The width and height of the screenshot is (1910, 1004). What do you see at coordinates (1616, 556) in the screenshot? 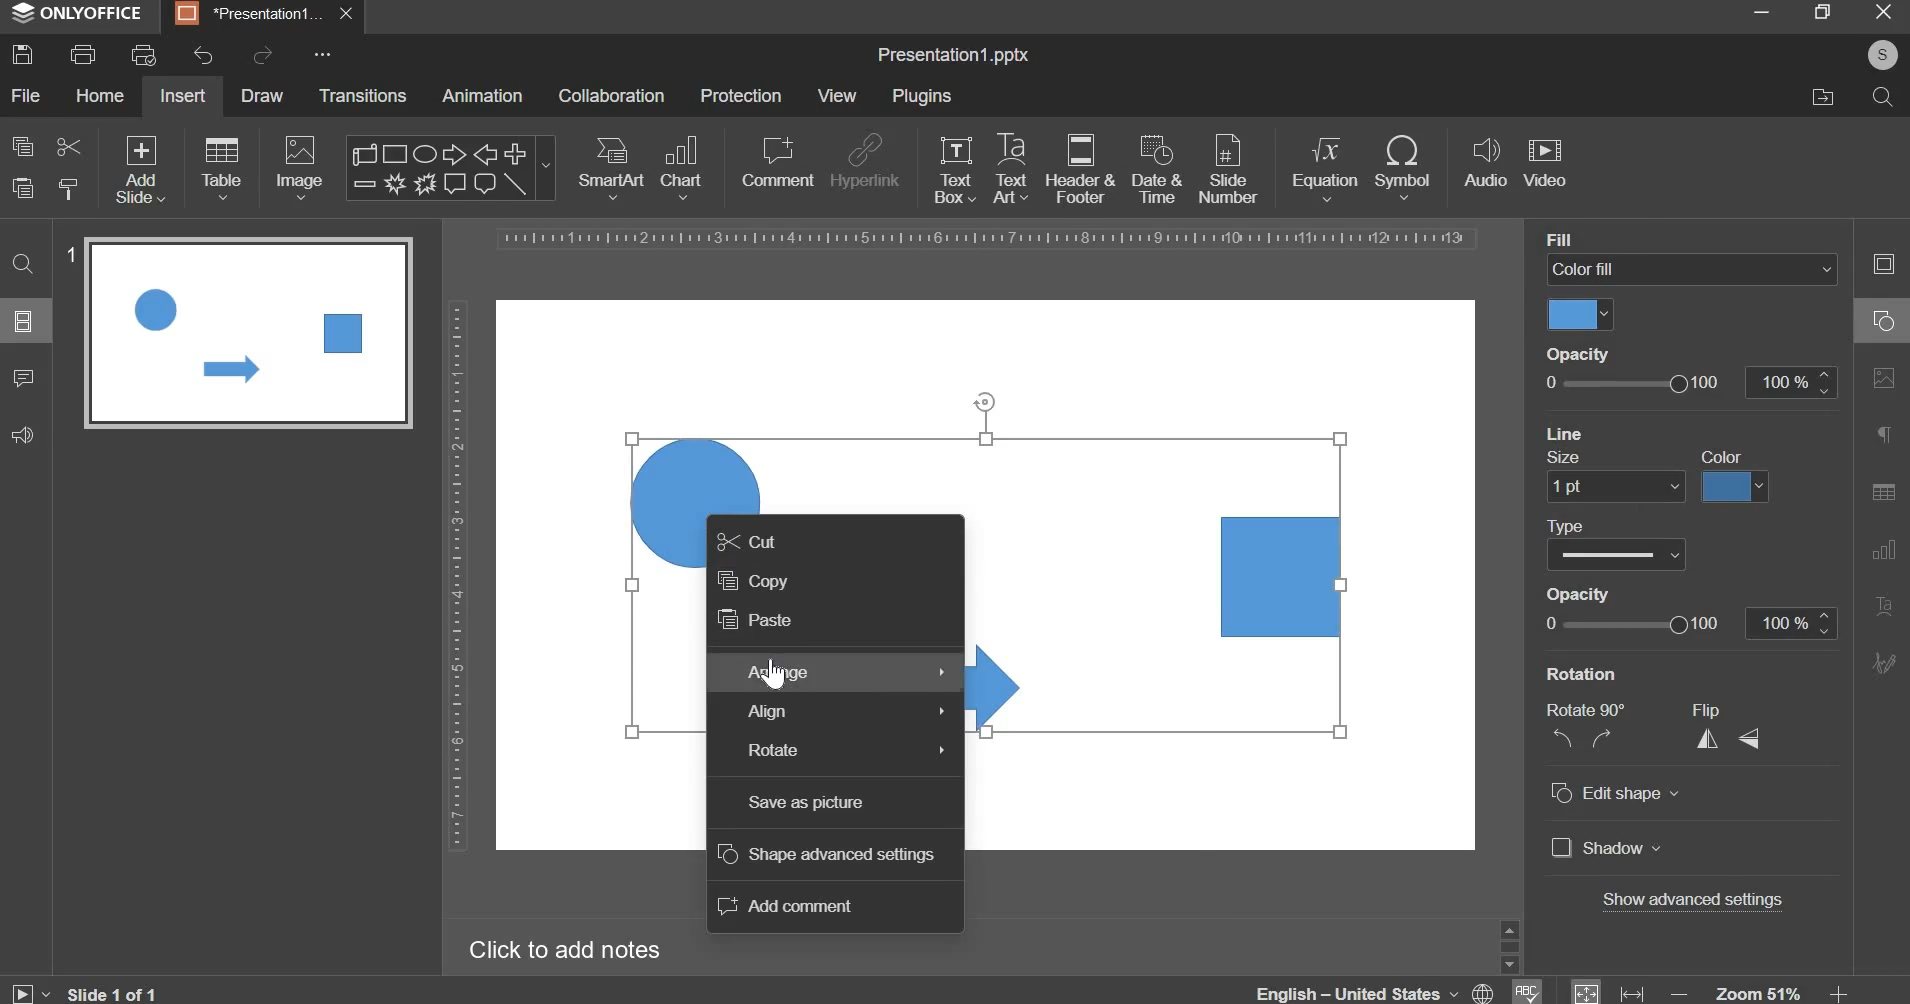
I see `line type` at bounding box center [1616, 556].